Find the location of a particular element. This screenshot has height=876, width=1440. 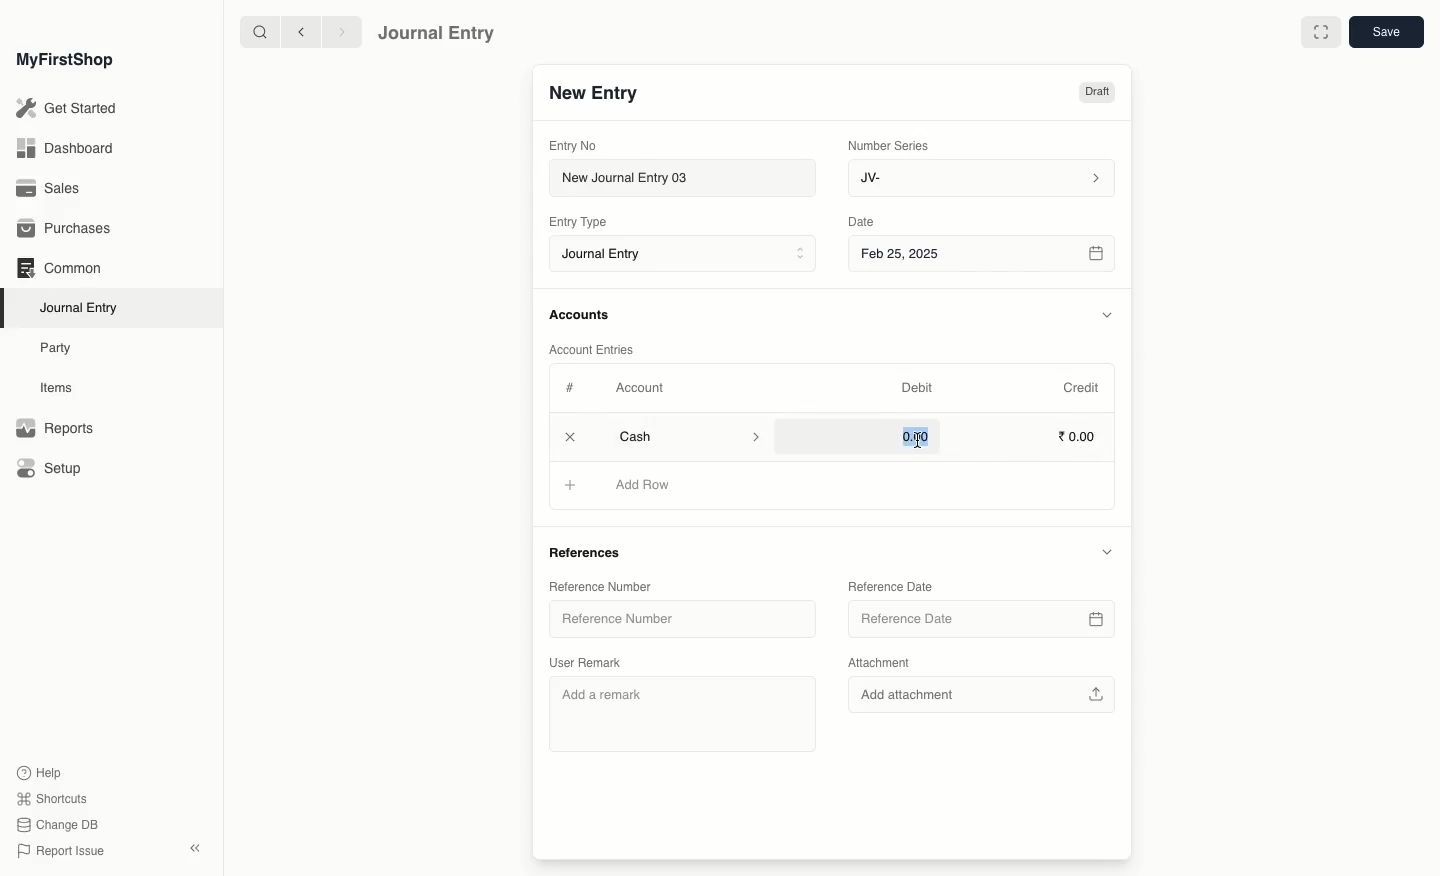

JV- is located at coordinates (979, 178).